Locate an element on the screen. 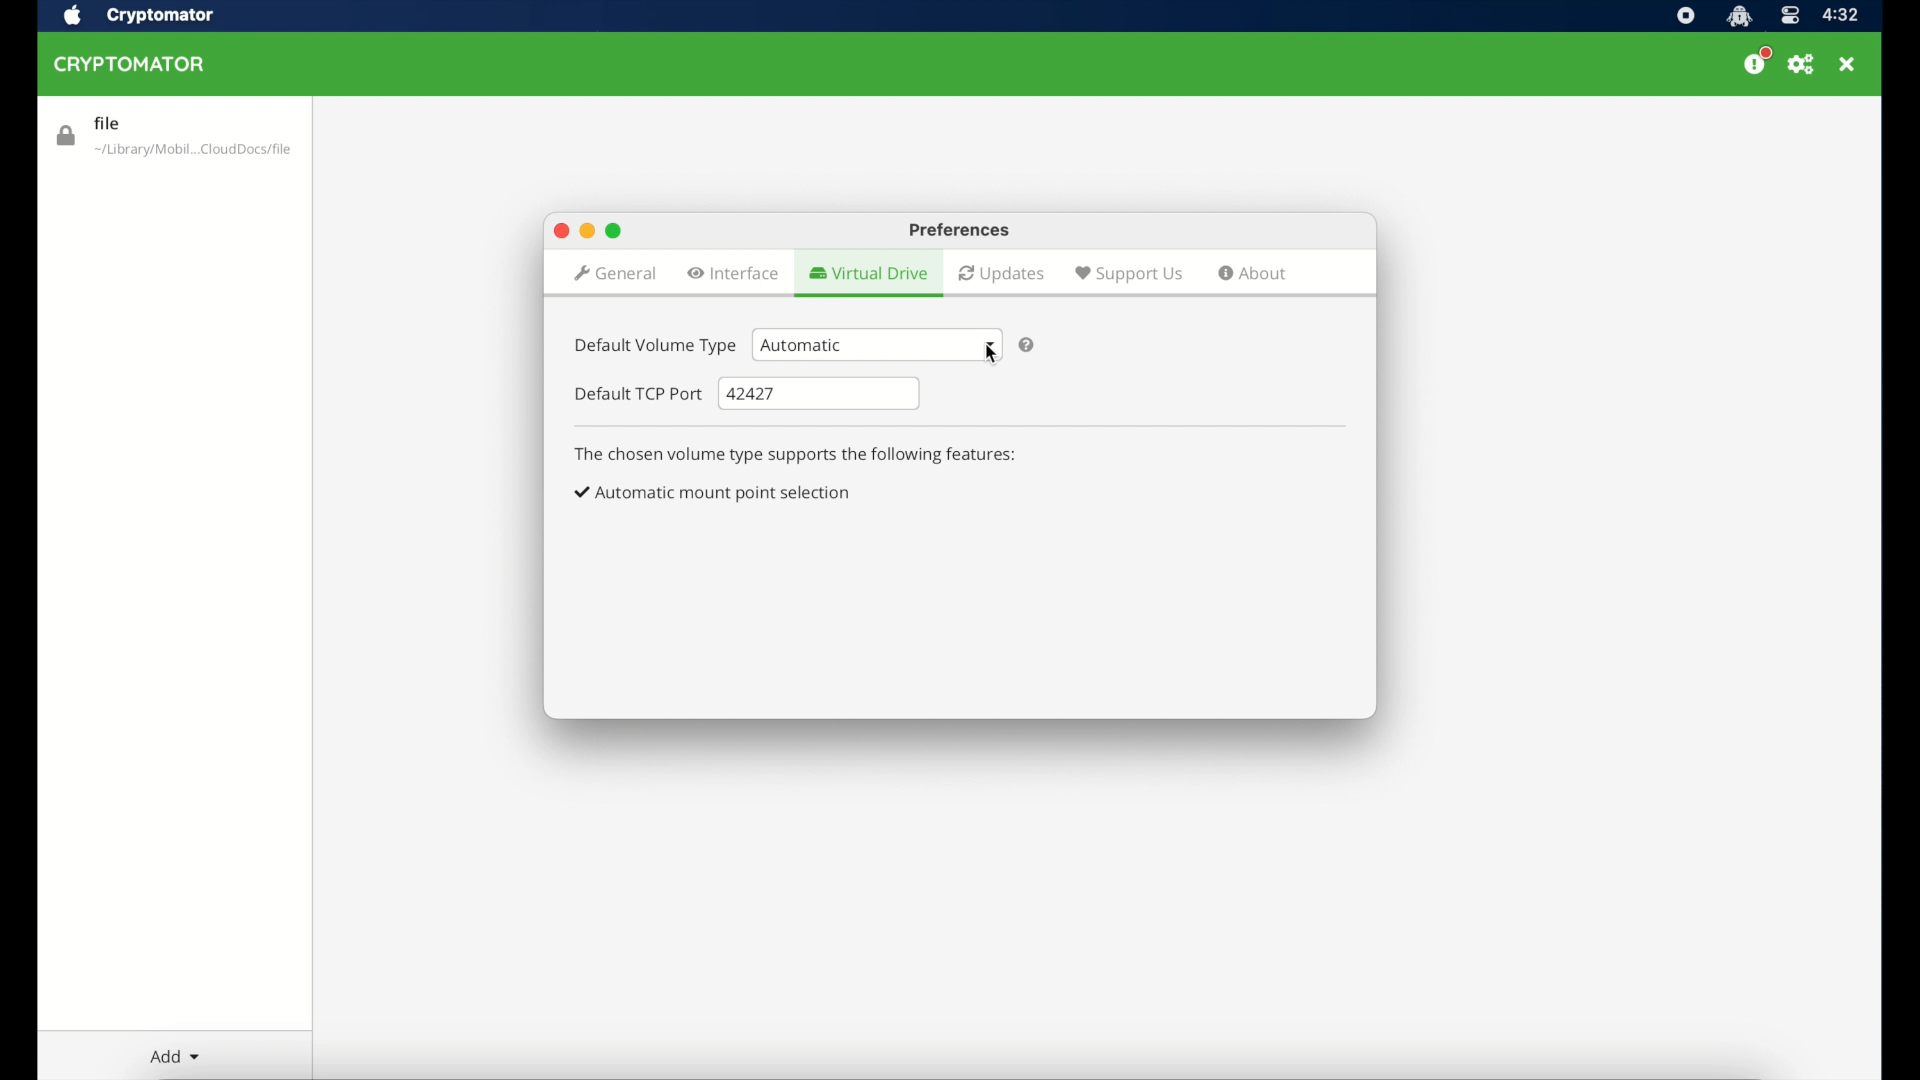 The image size is (1920, 1080). preferences is located at coordinates (1803, 64).